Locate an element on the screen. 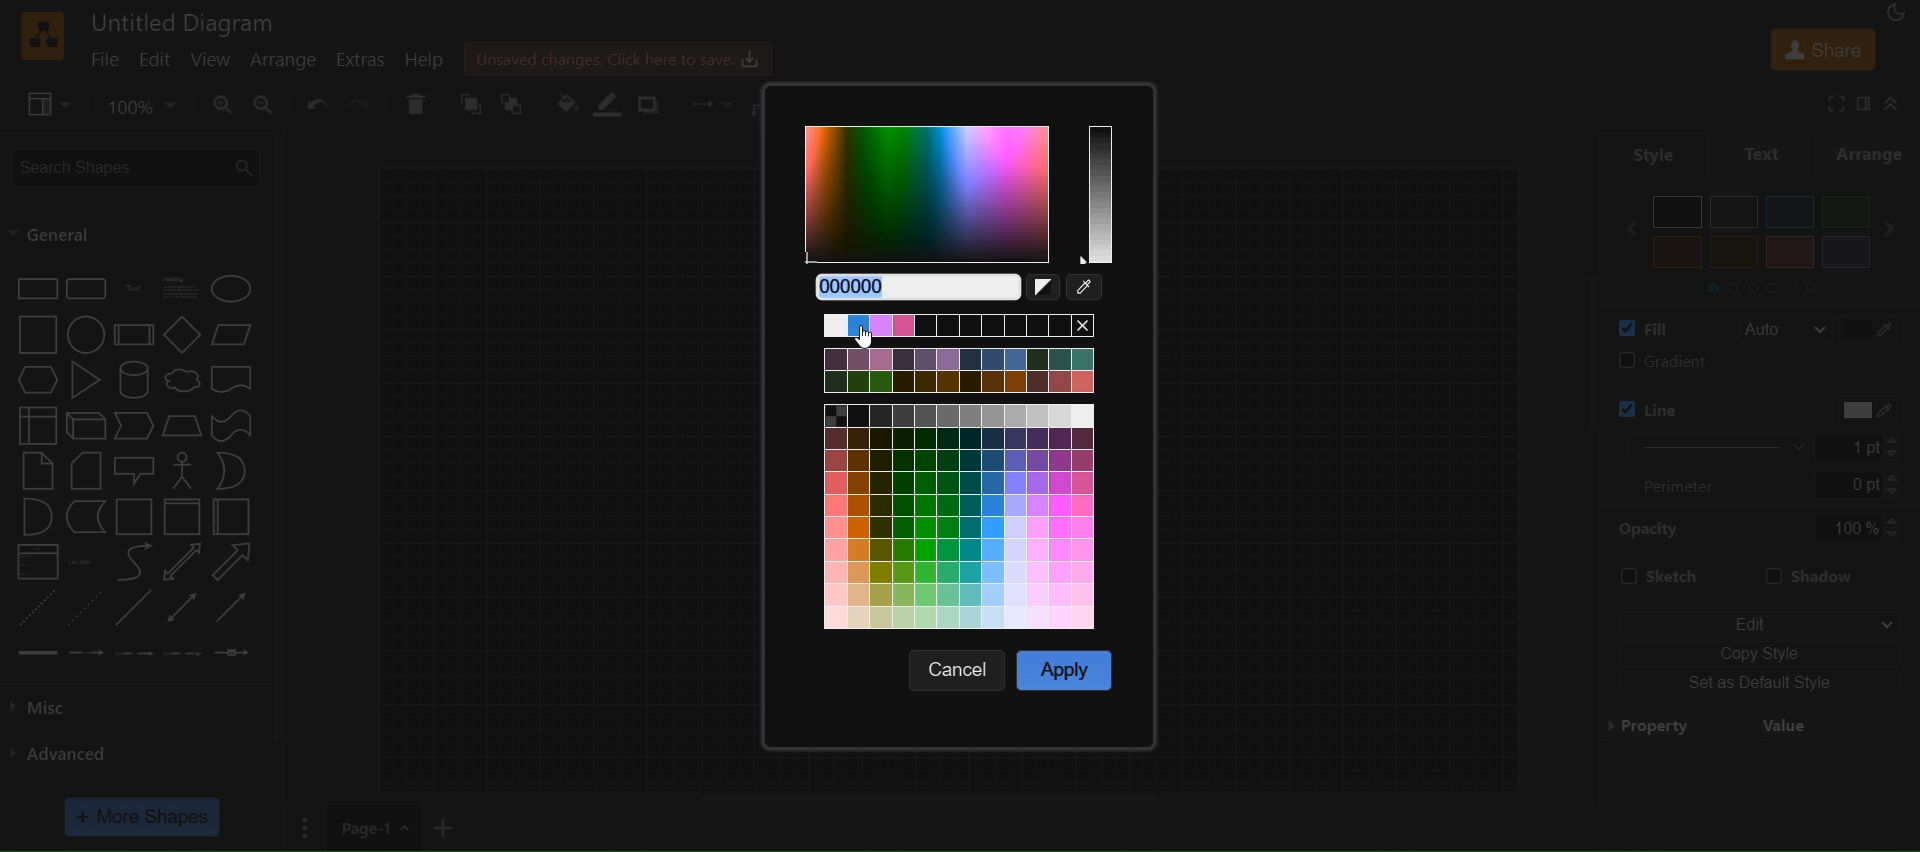 The image size is (1920, 852). circle is located at coordinates (83, 337).